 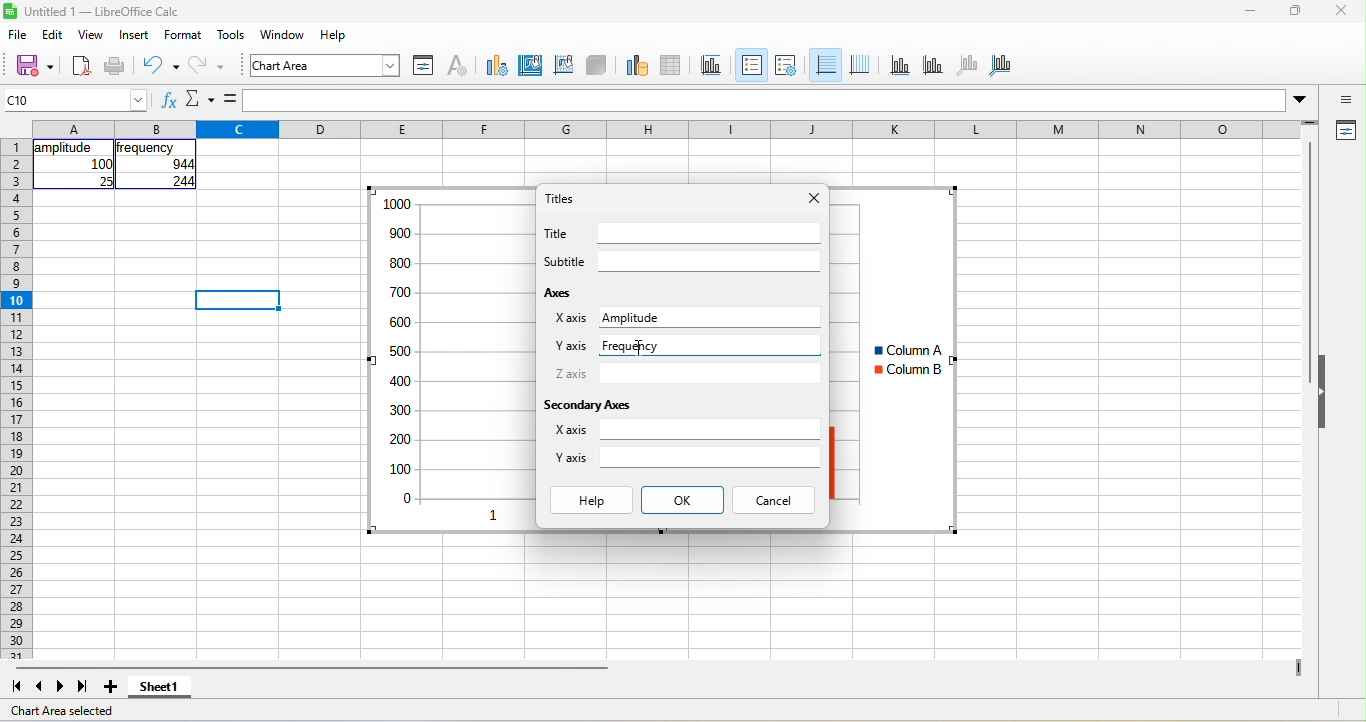 What do you see at coordinates (424, 66) in the screenshot?
I see `format selection` at bounding box center [424, 66].